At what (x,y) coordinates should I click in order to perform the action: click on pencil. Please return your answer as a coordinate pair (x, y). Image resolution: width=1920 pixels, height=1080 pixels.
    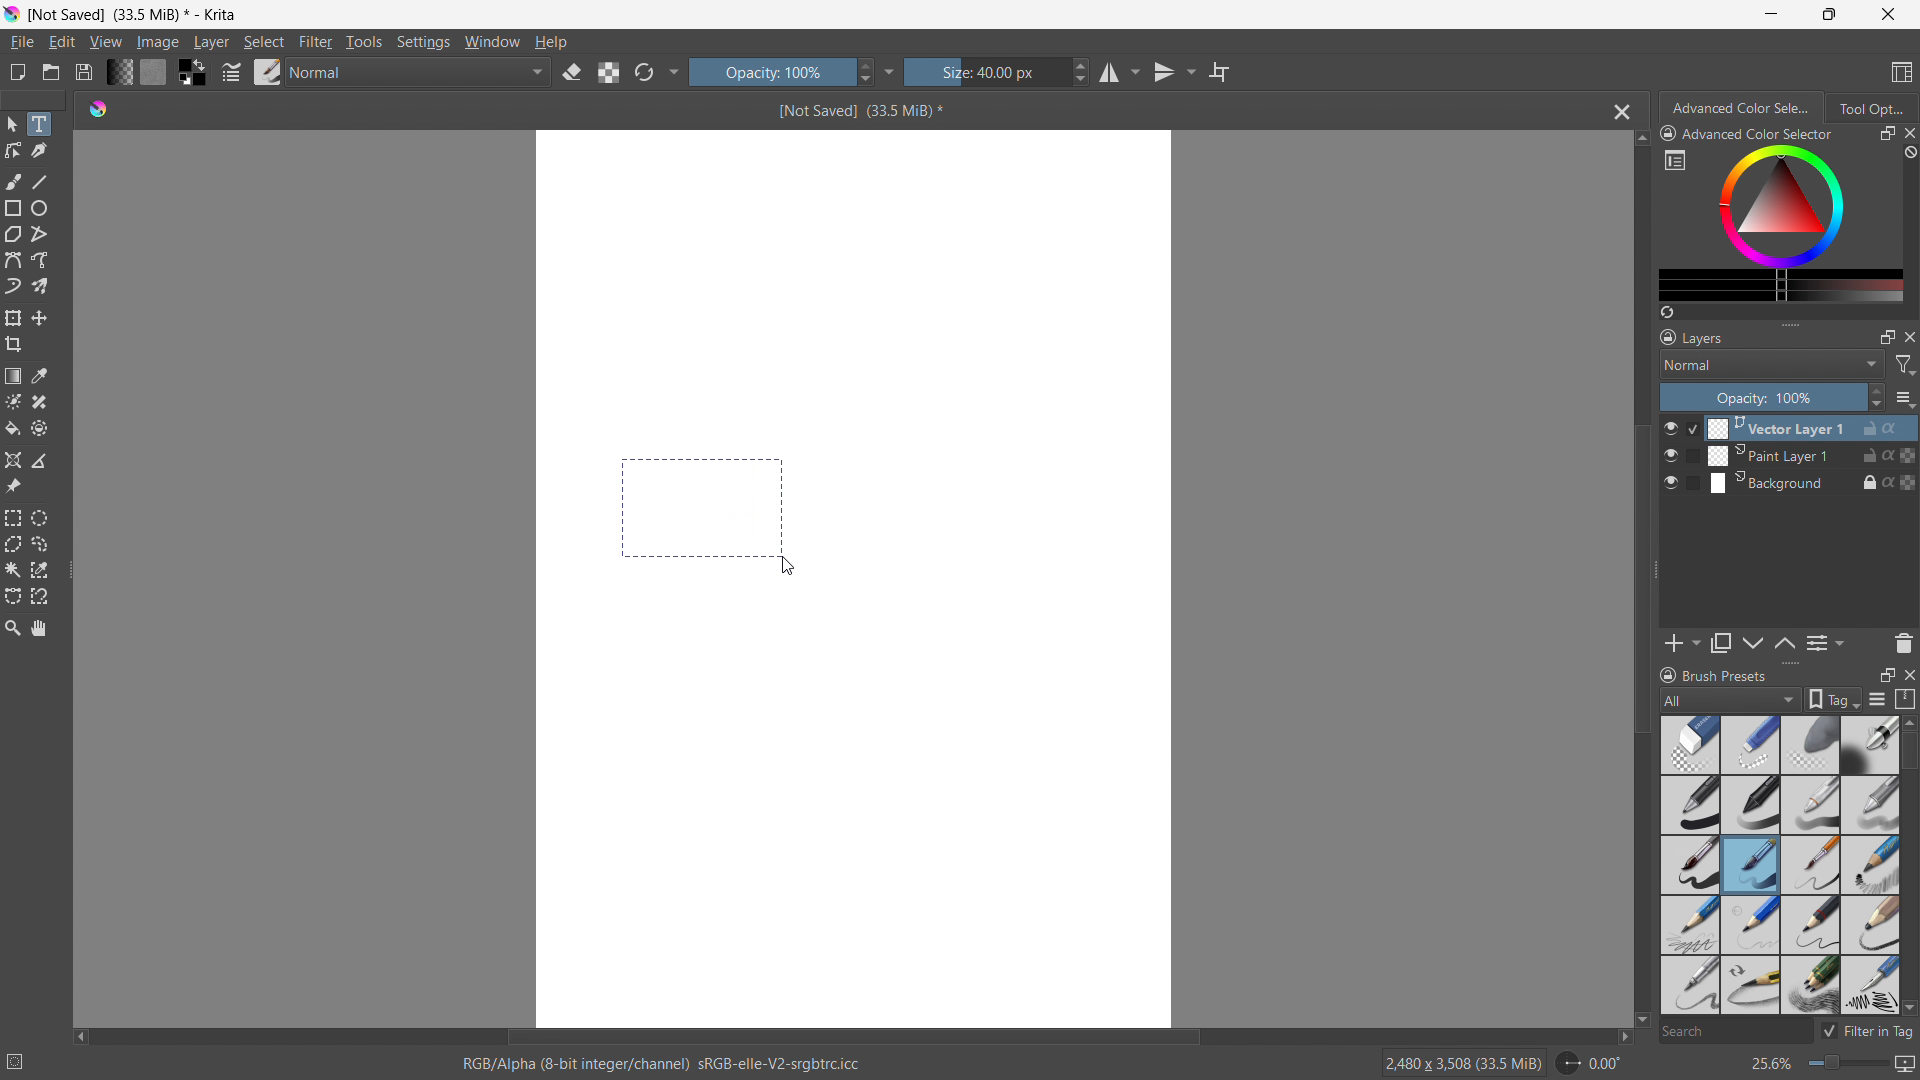
    Looking at the image, I should click on (1686, 985).